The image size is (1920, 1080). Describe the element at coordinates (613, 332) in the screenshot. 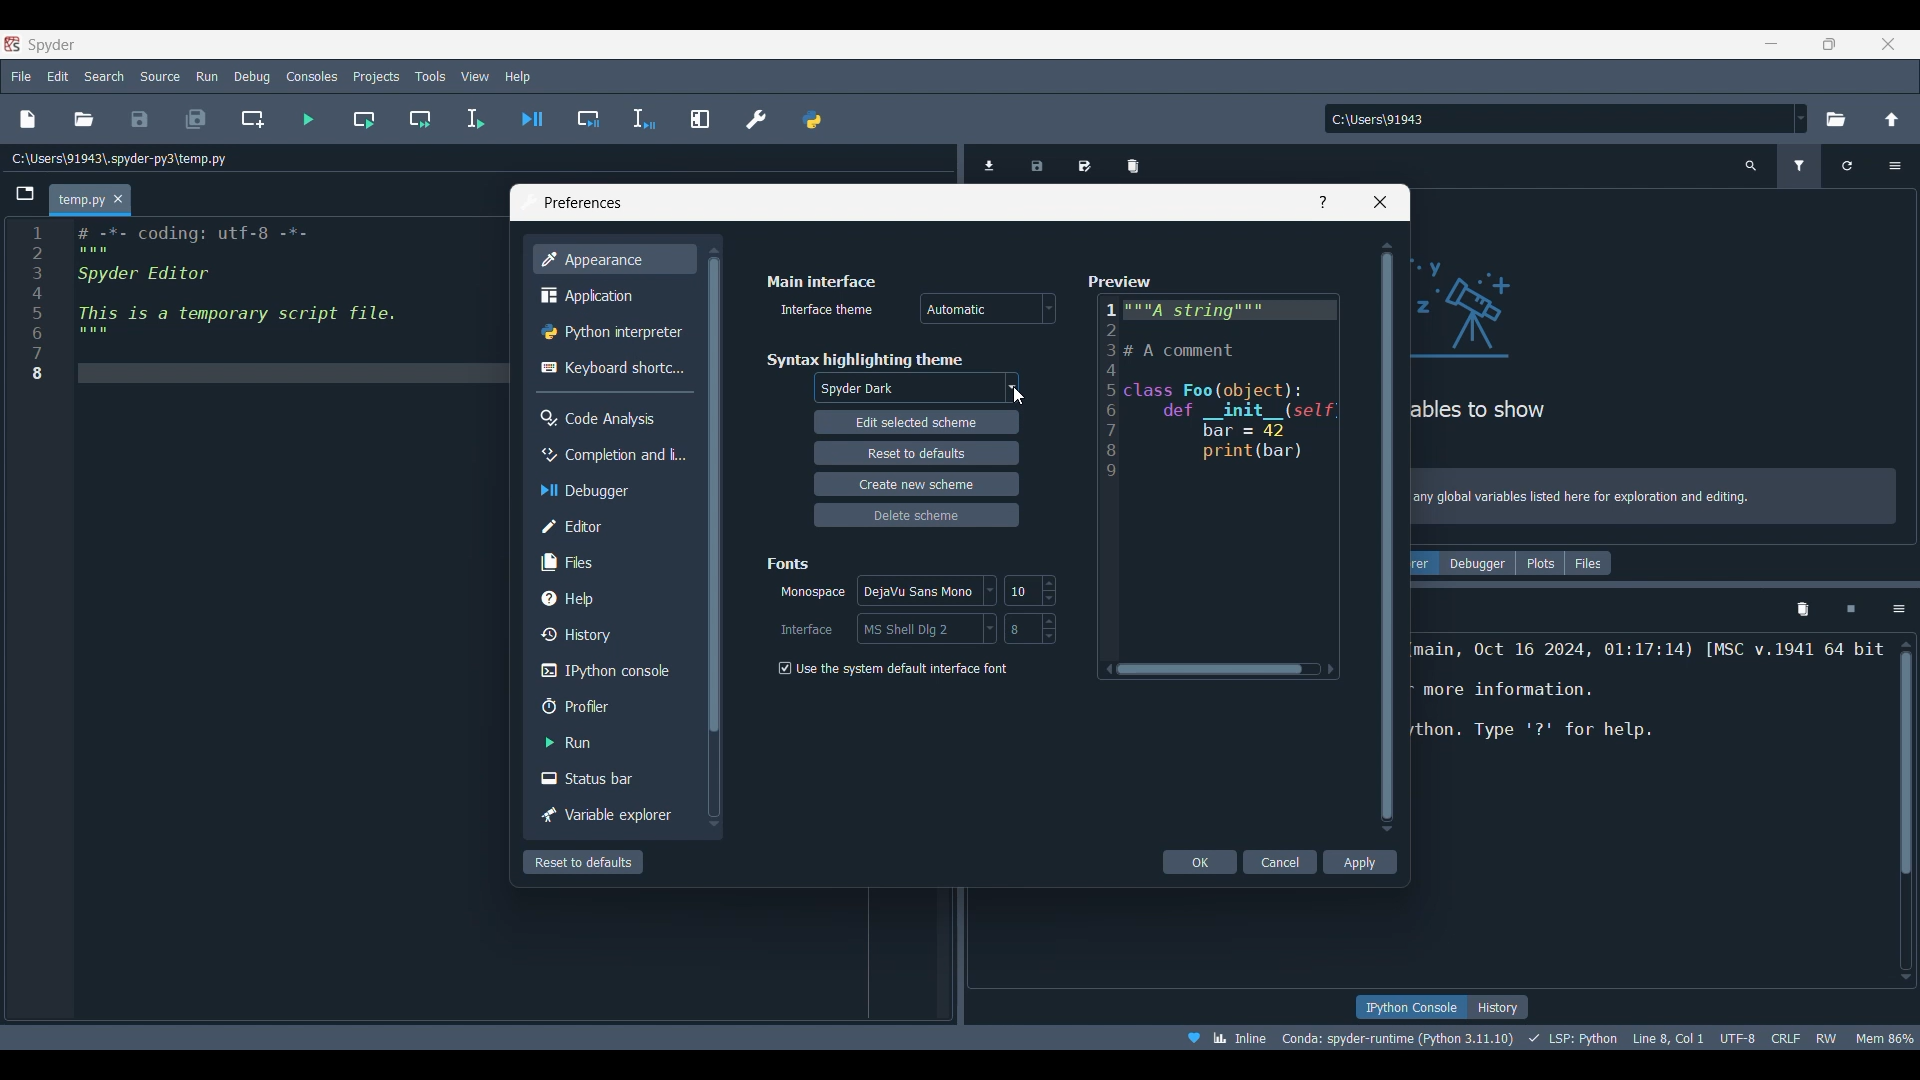

I see `Python interpreter` at that location.